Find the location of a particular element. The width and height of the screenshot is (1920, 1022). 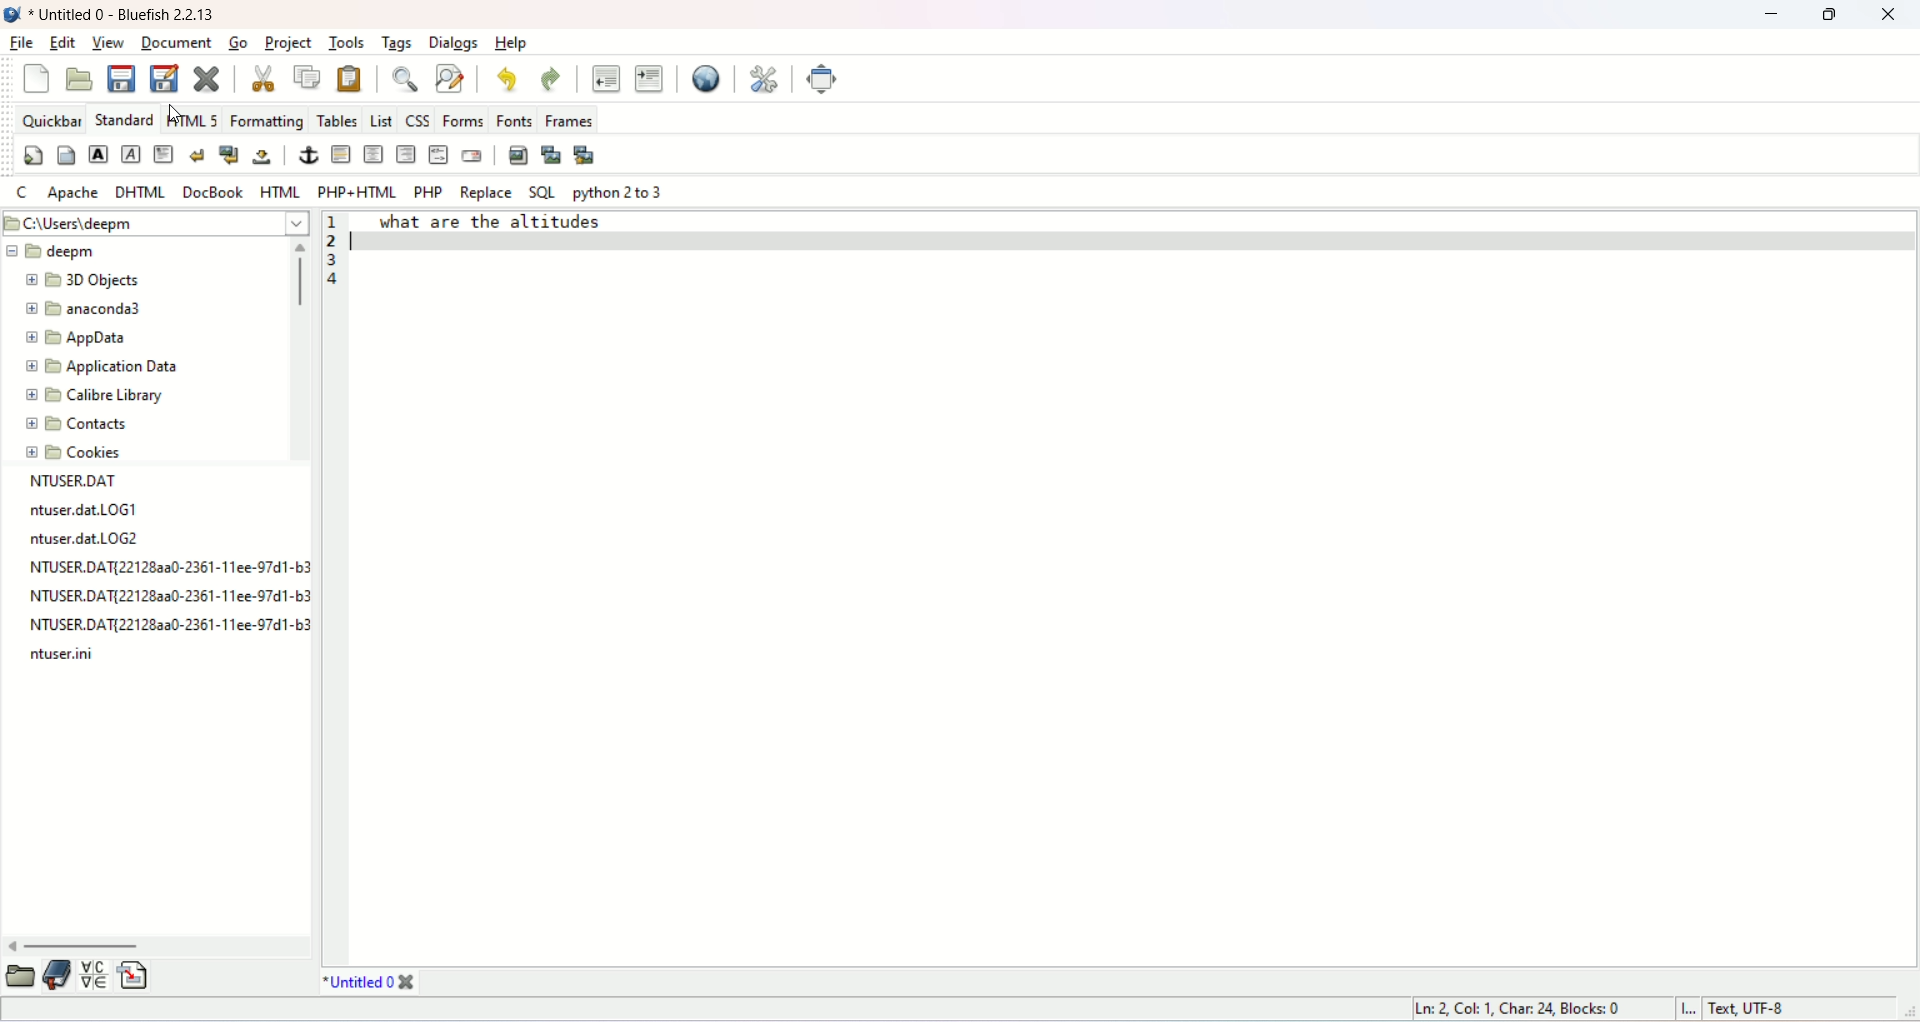

redo is located at coordinates (548, 79).